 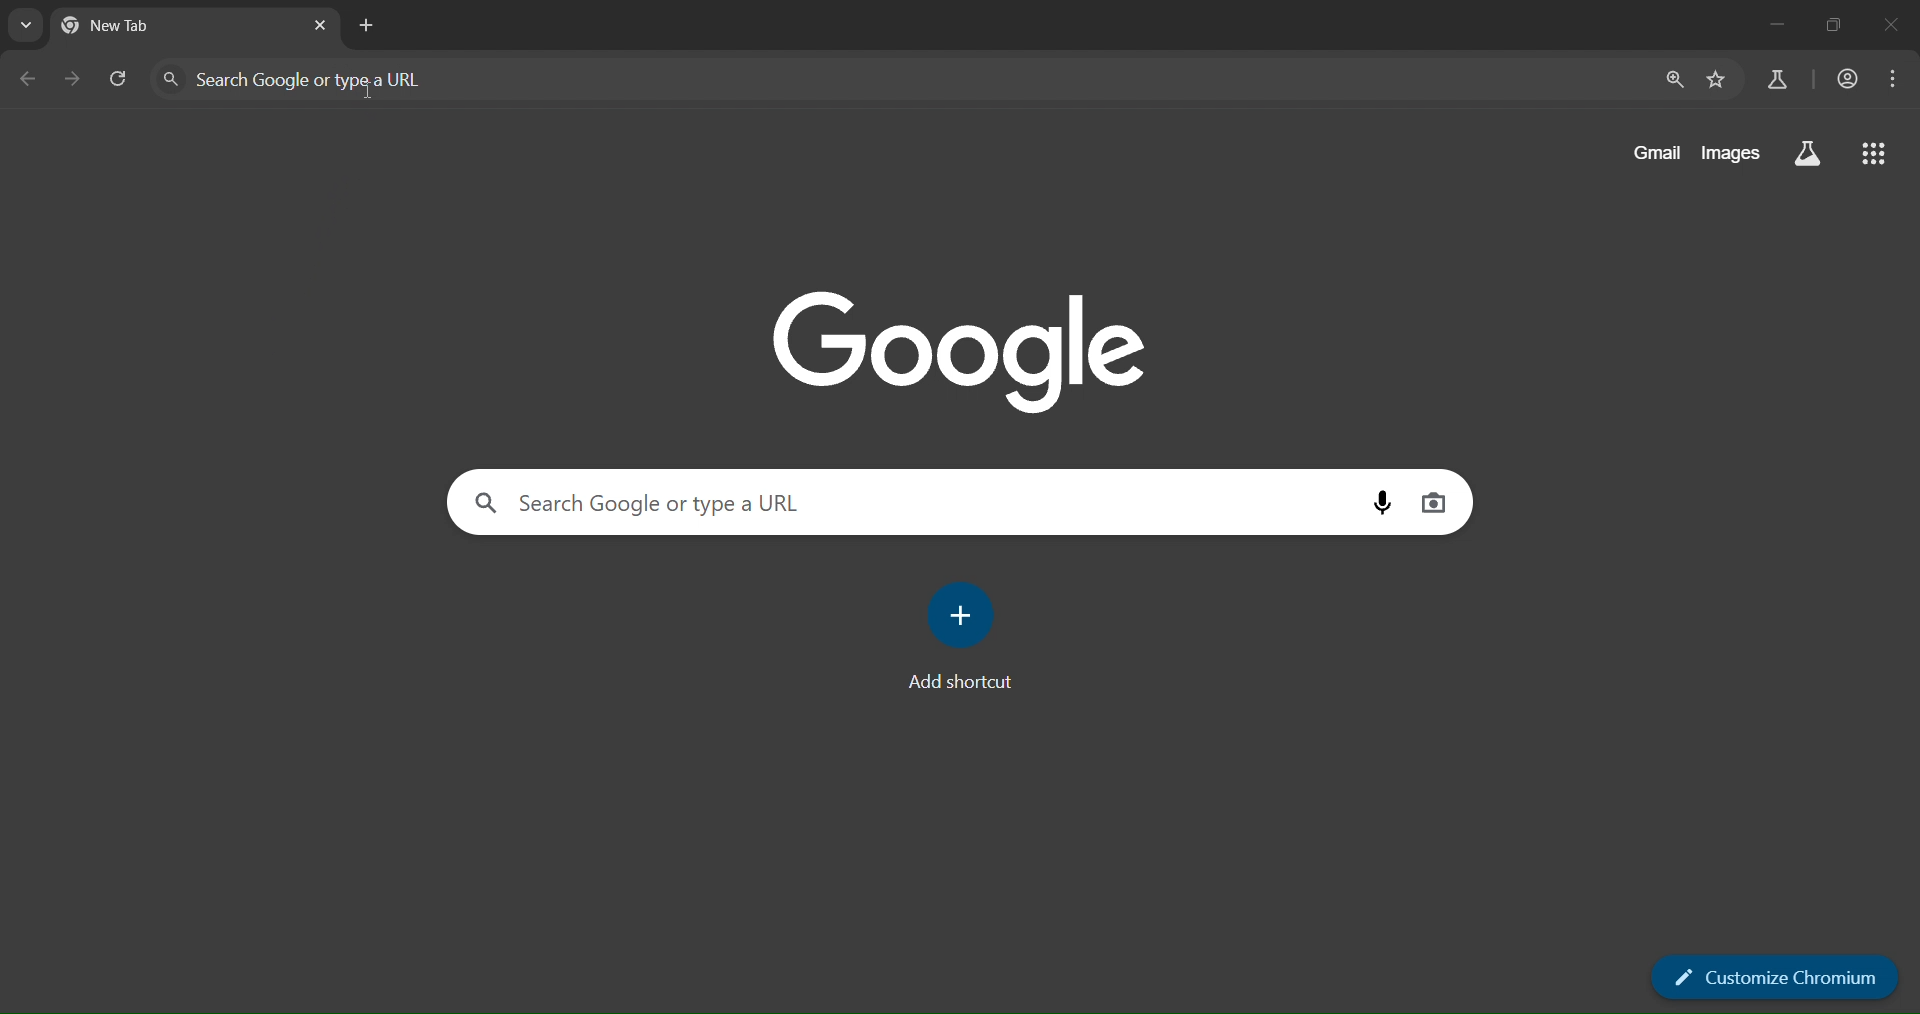 I want to click on image search, so click(x=1438, y=501).